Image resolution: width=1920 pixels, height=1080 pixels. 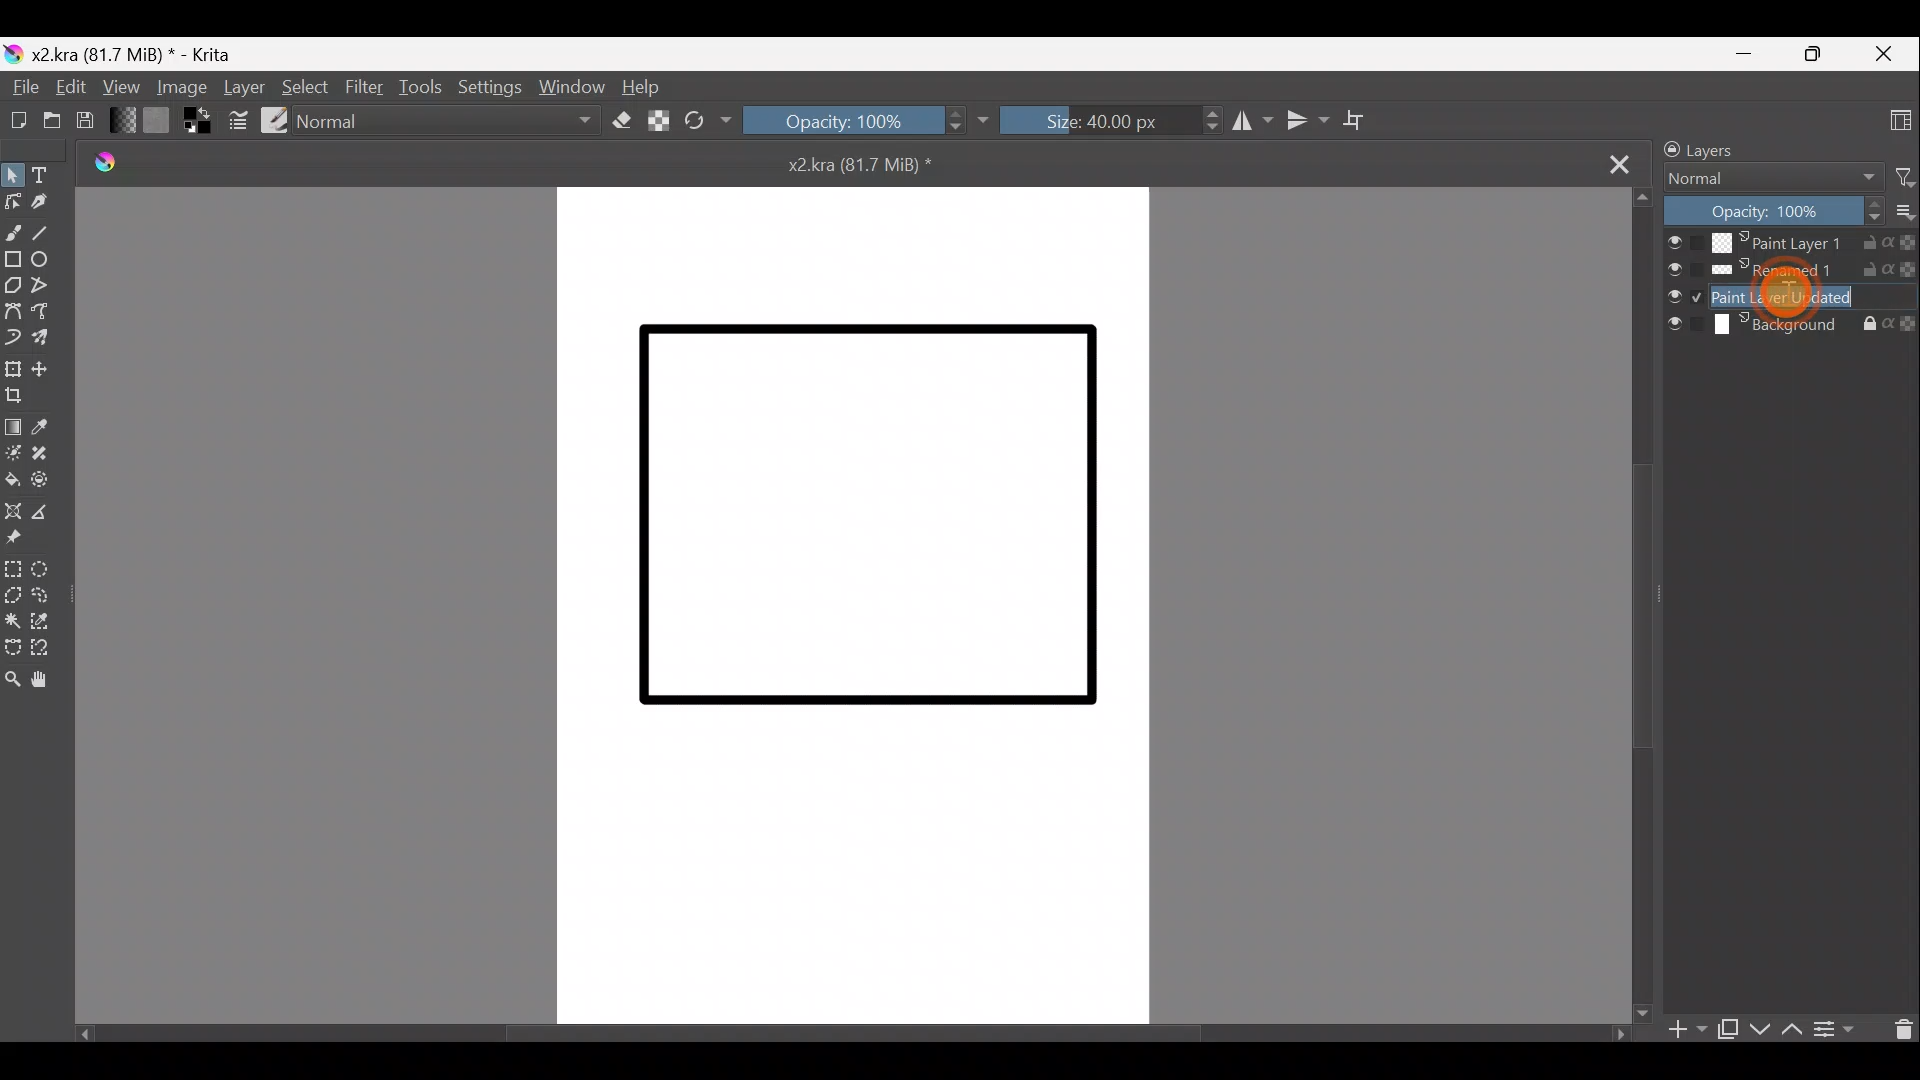 What do you see at coordinates (655, 119) in the screenshot?
I see `Preserve Alpha` at bounding box center [655, 119].